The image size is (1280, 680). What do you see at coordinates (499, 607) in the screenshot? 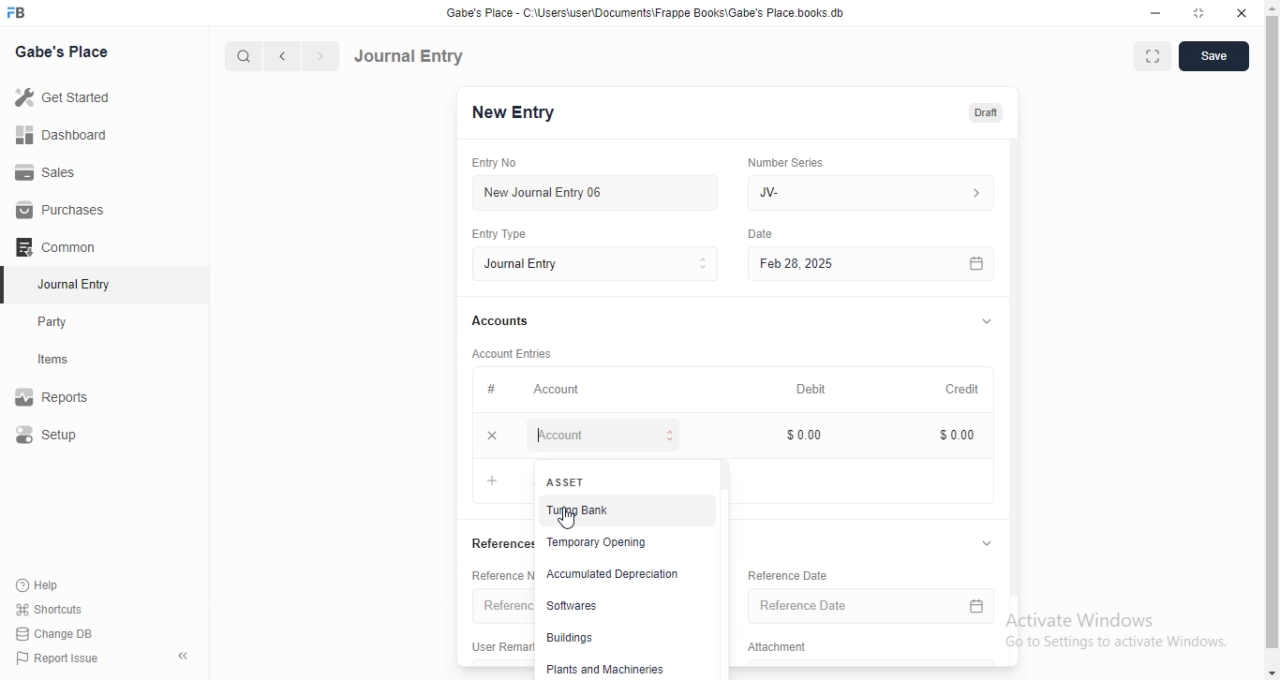
I see `References` at bounding box center [499, 607].